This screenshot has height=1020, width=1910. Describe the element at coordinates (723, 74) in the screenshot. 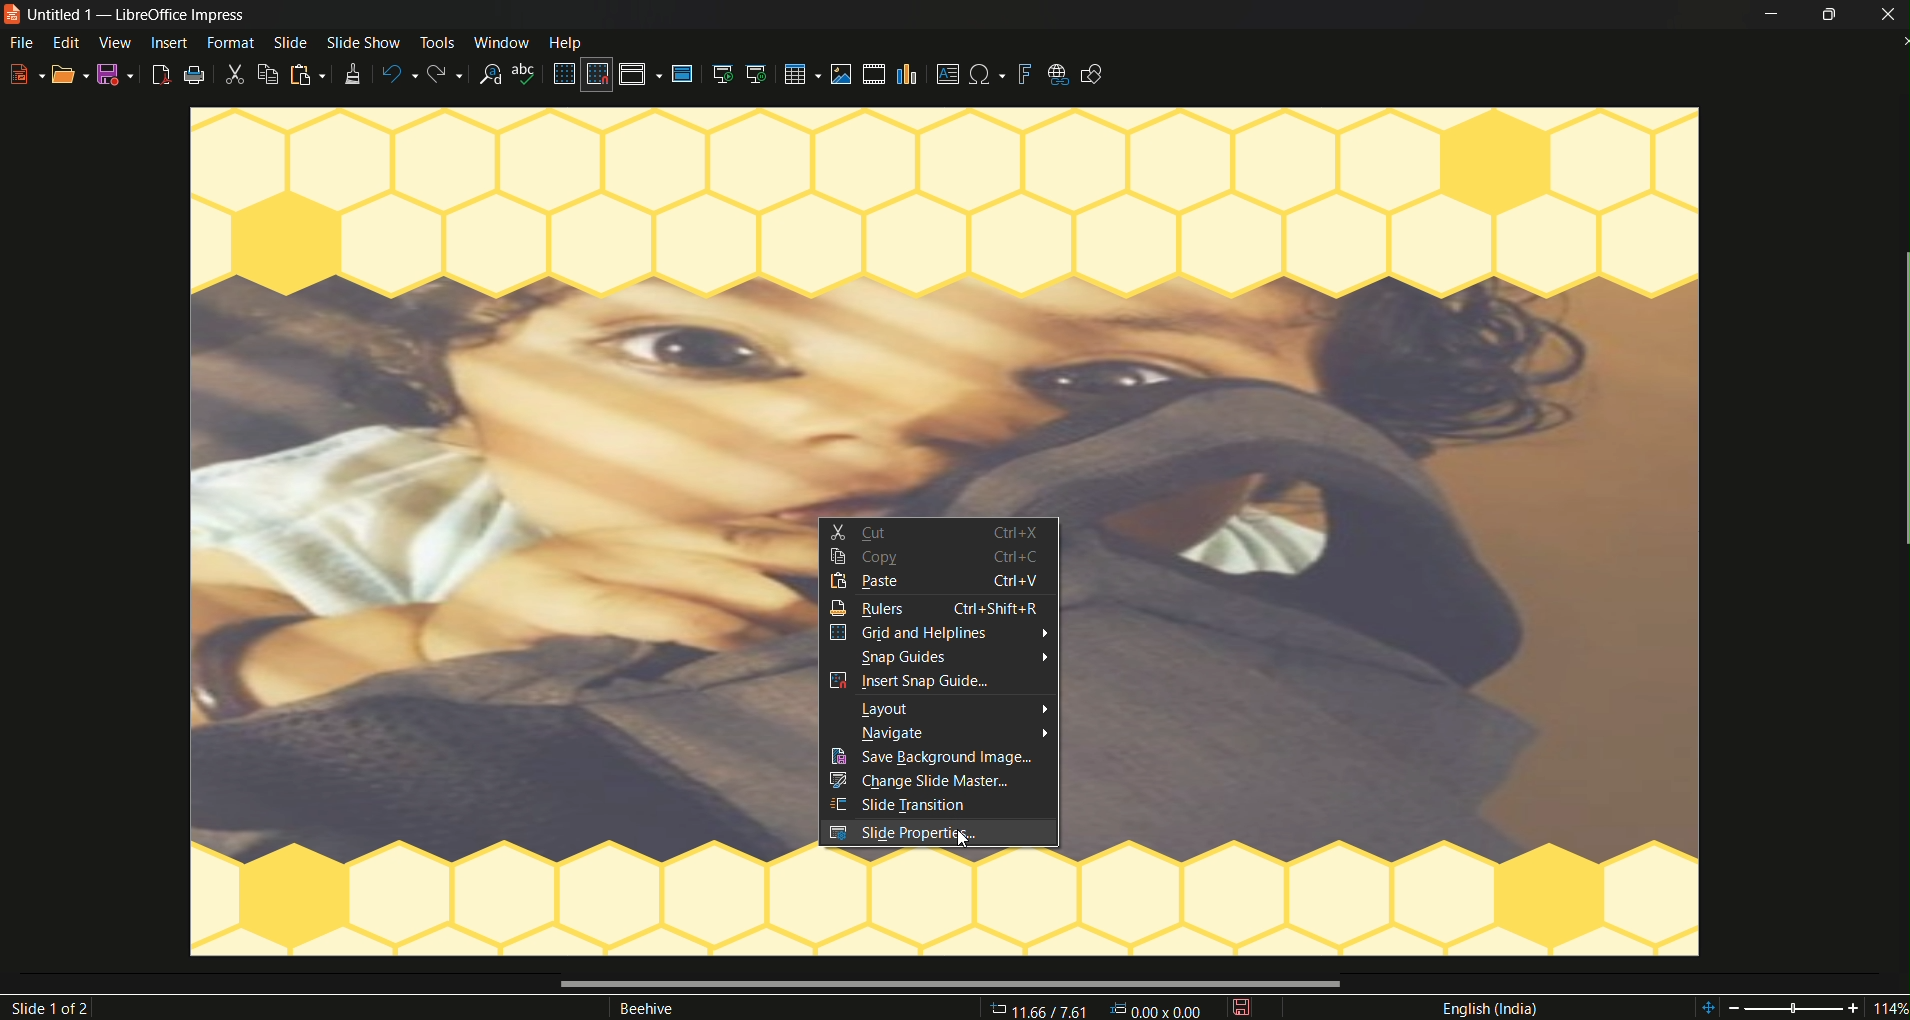

I see `start from the first slide` at that location.